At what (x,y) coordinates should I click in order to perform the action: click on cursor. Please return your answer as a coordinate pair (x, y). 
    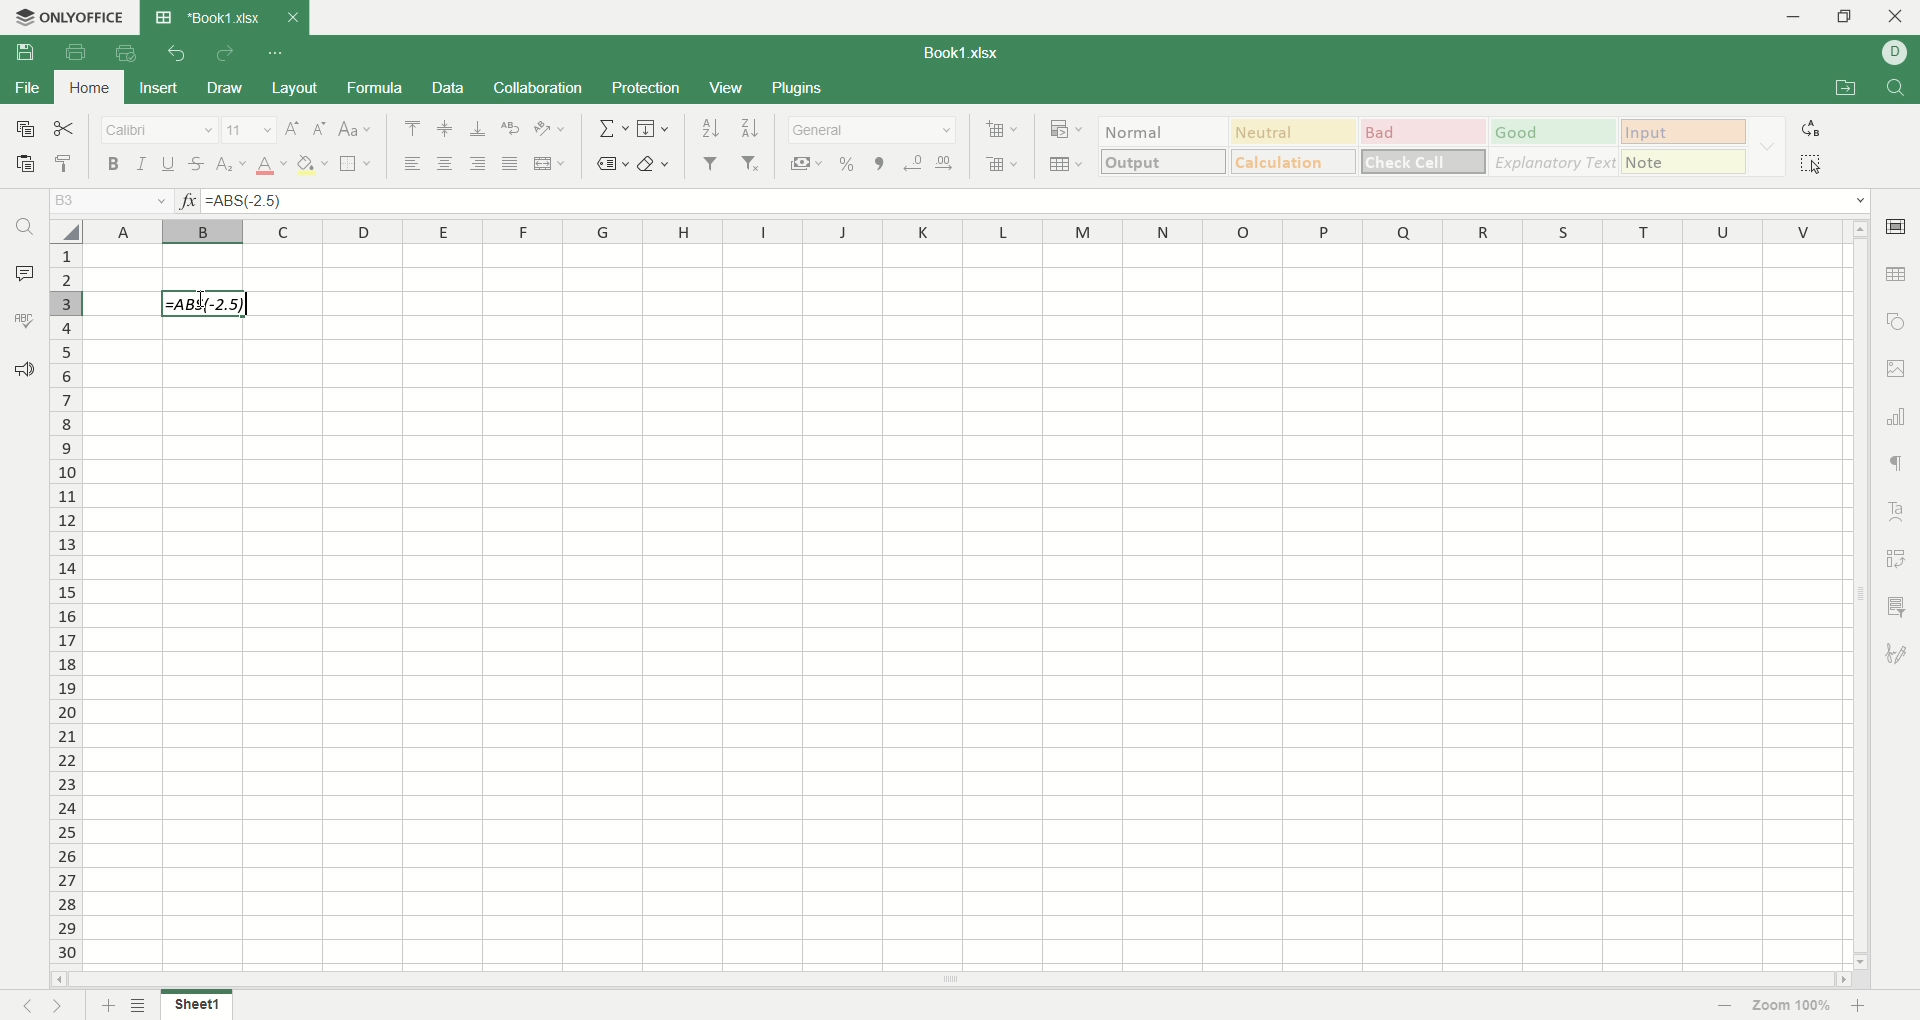
    Looking at the image, I should click on (199, 302).